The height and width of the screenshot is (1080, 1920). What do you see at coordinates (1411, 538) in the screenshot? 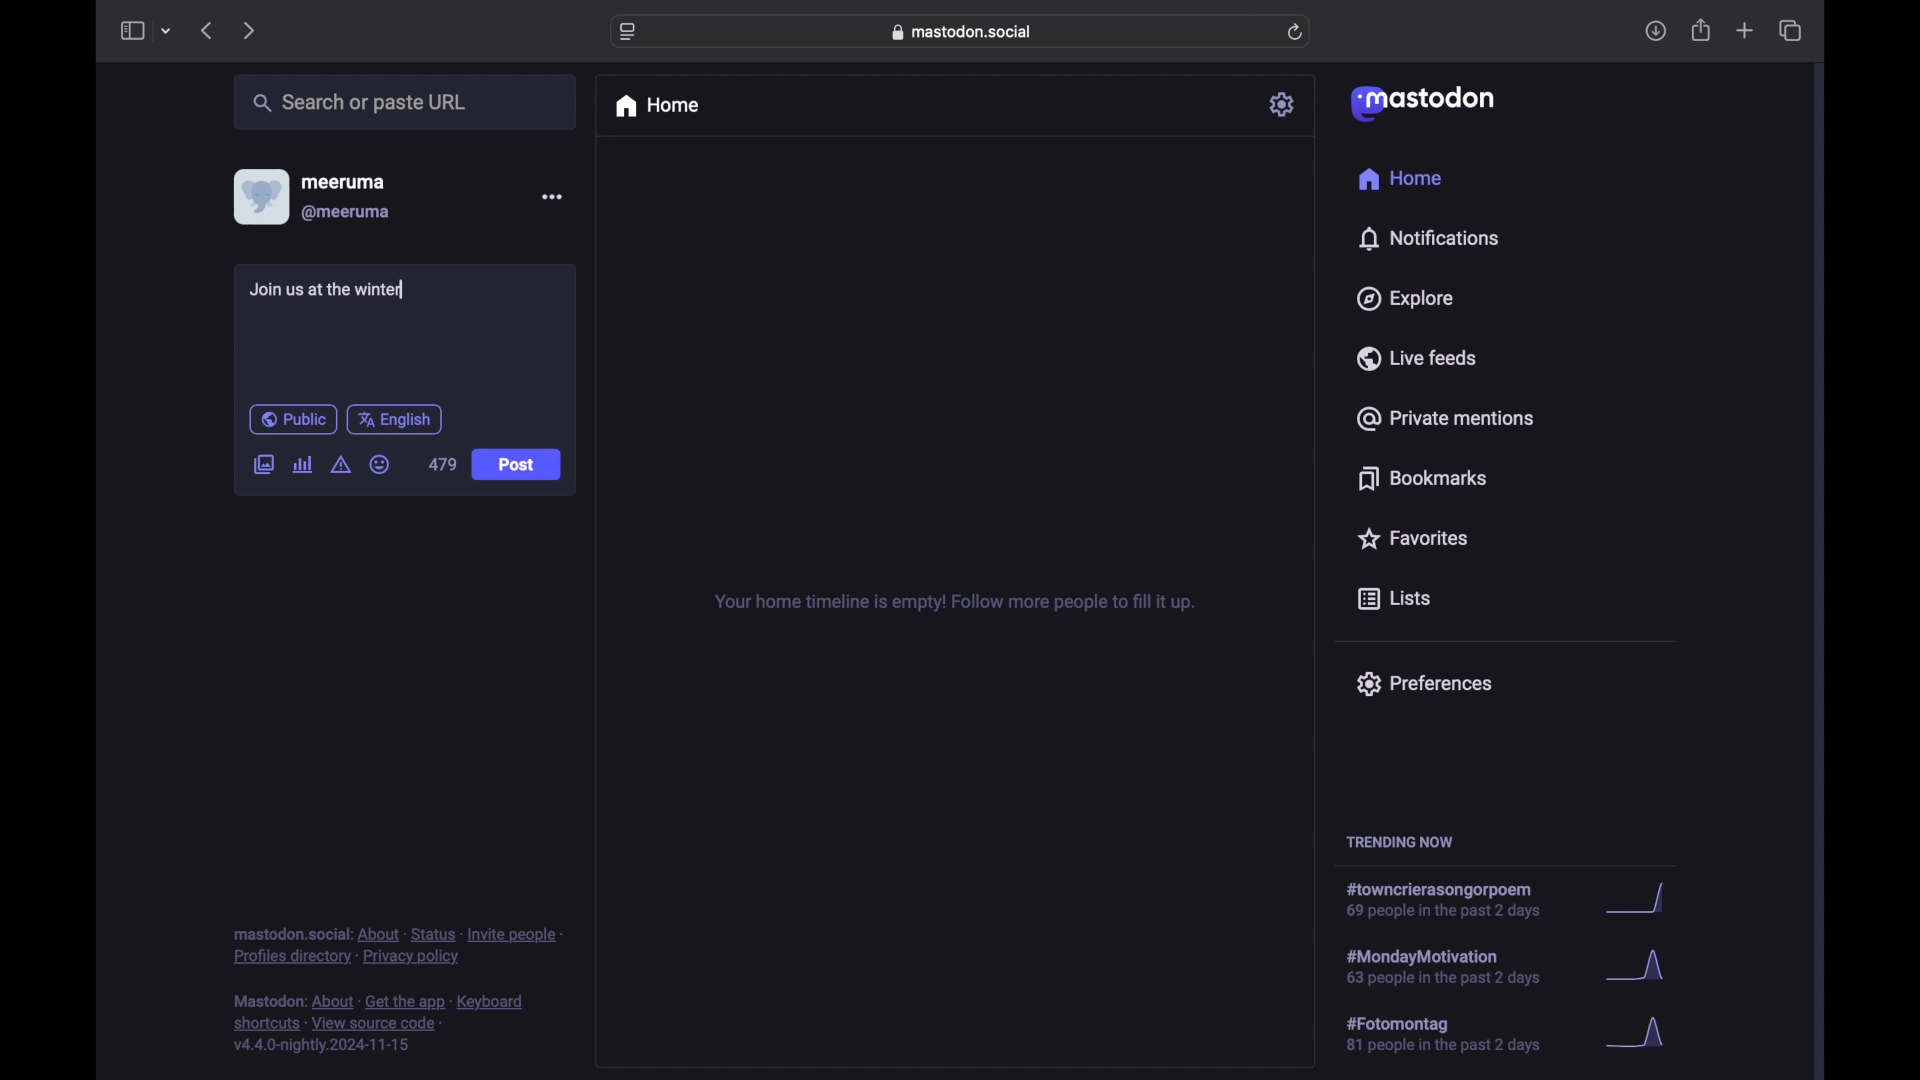
I see `favorites` at bounding box center [1411, 538].